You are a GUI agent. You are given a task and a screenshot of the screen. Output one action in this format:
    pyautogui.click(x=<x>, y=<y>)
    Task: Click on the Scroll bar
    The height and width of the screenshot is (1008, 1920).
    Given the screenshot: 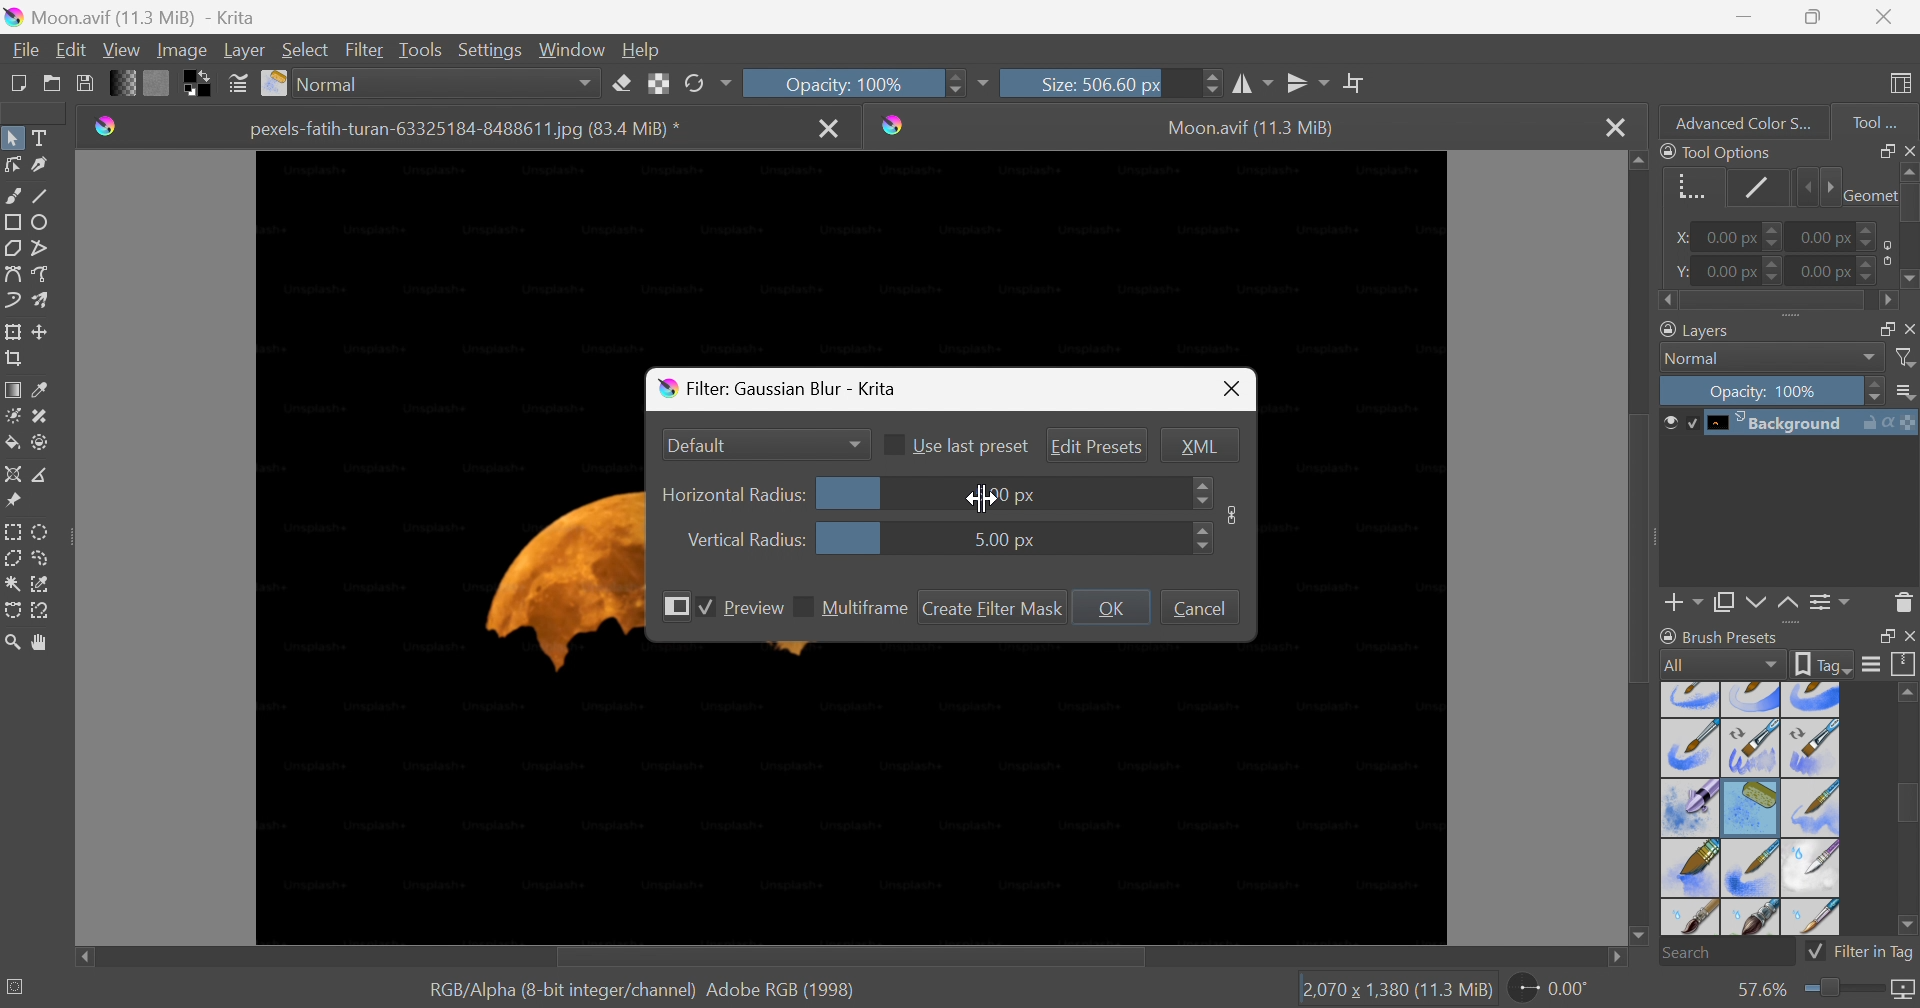 What is the action you would take?
    pyautogui.click(x=1908, y=803)
    